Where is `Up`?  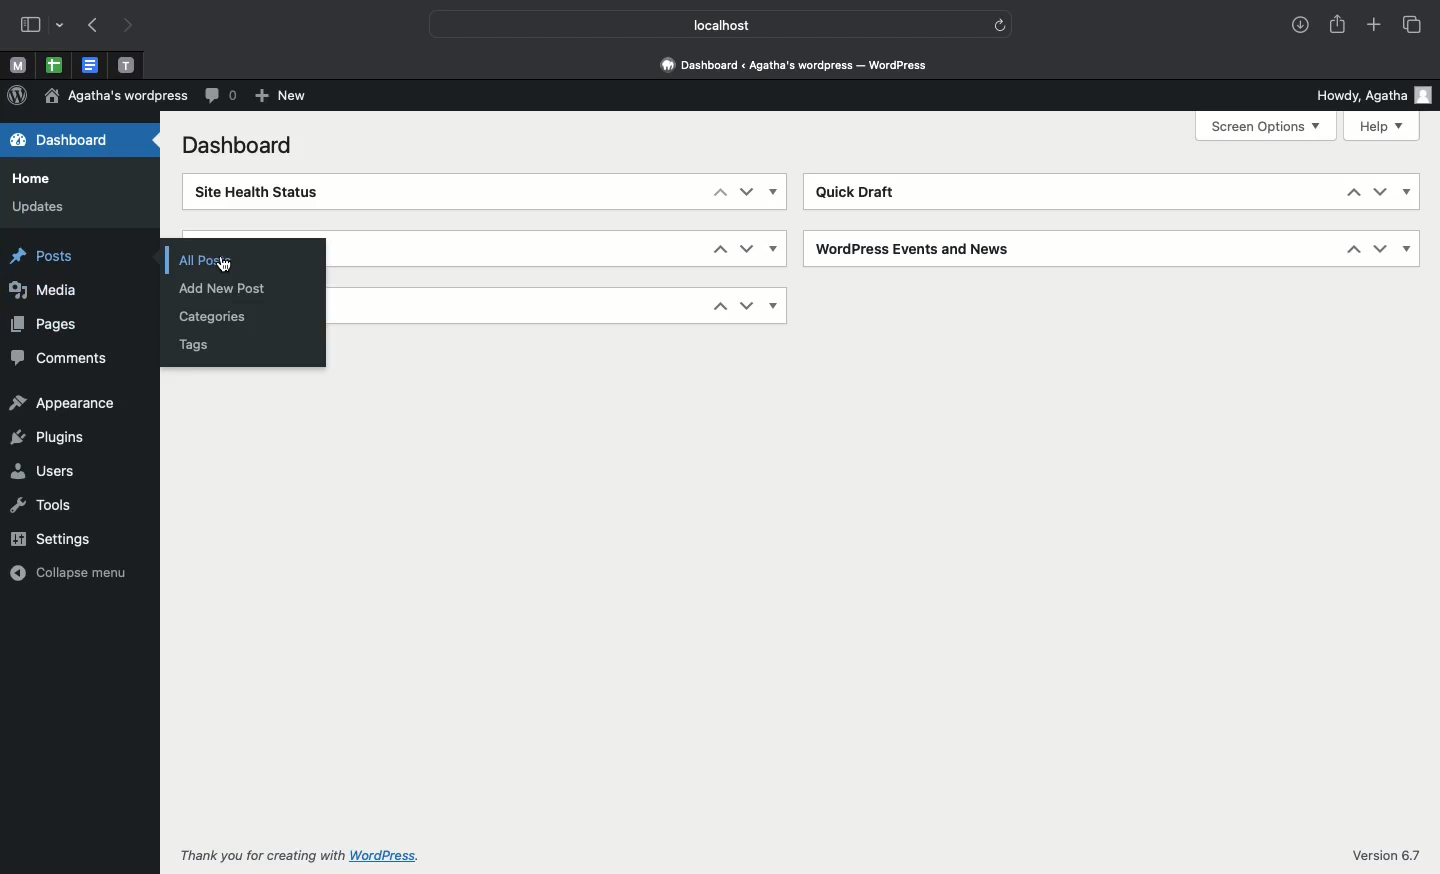
Up is located at coordinates (1353, 249).